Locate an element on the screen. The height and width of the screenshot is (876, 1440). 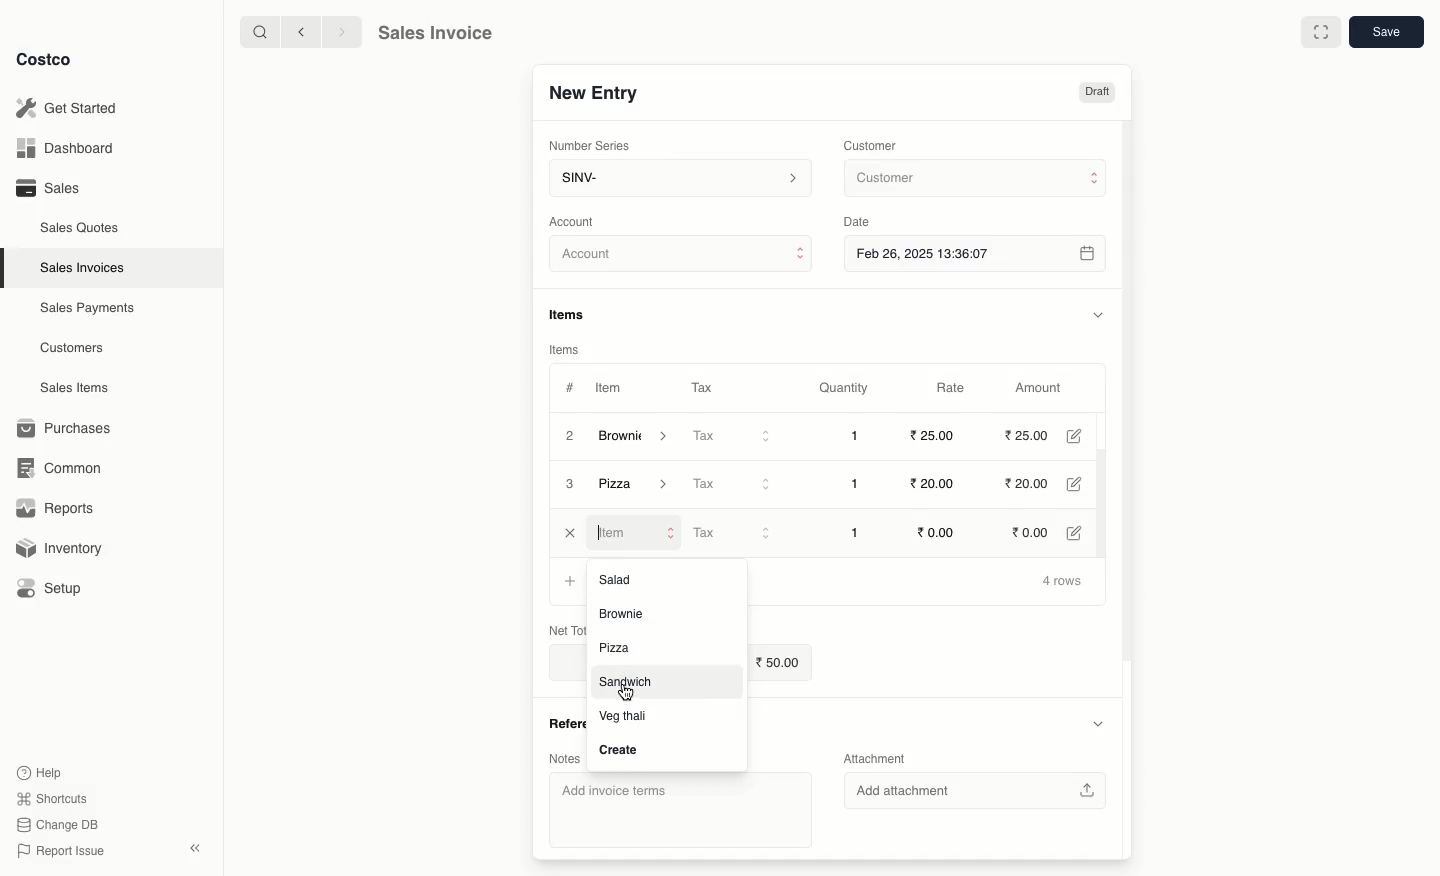
Customers is located at coordinates (72, 347).